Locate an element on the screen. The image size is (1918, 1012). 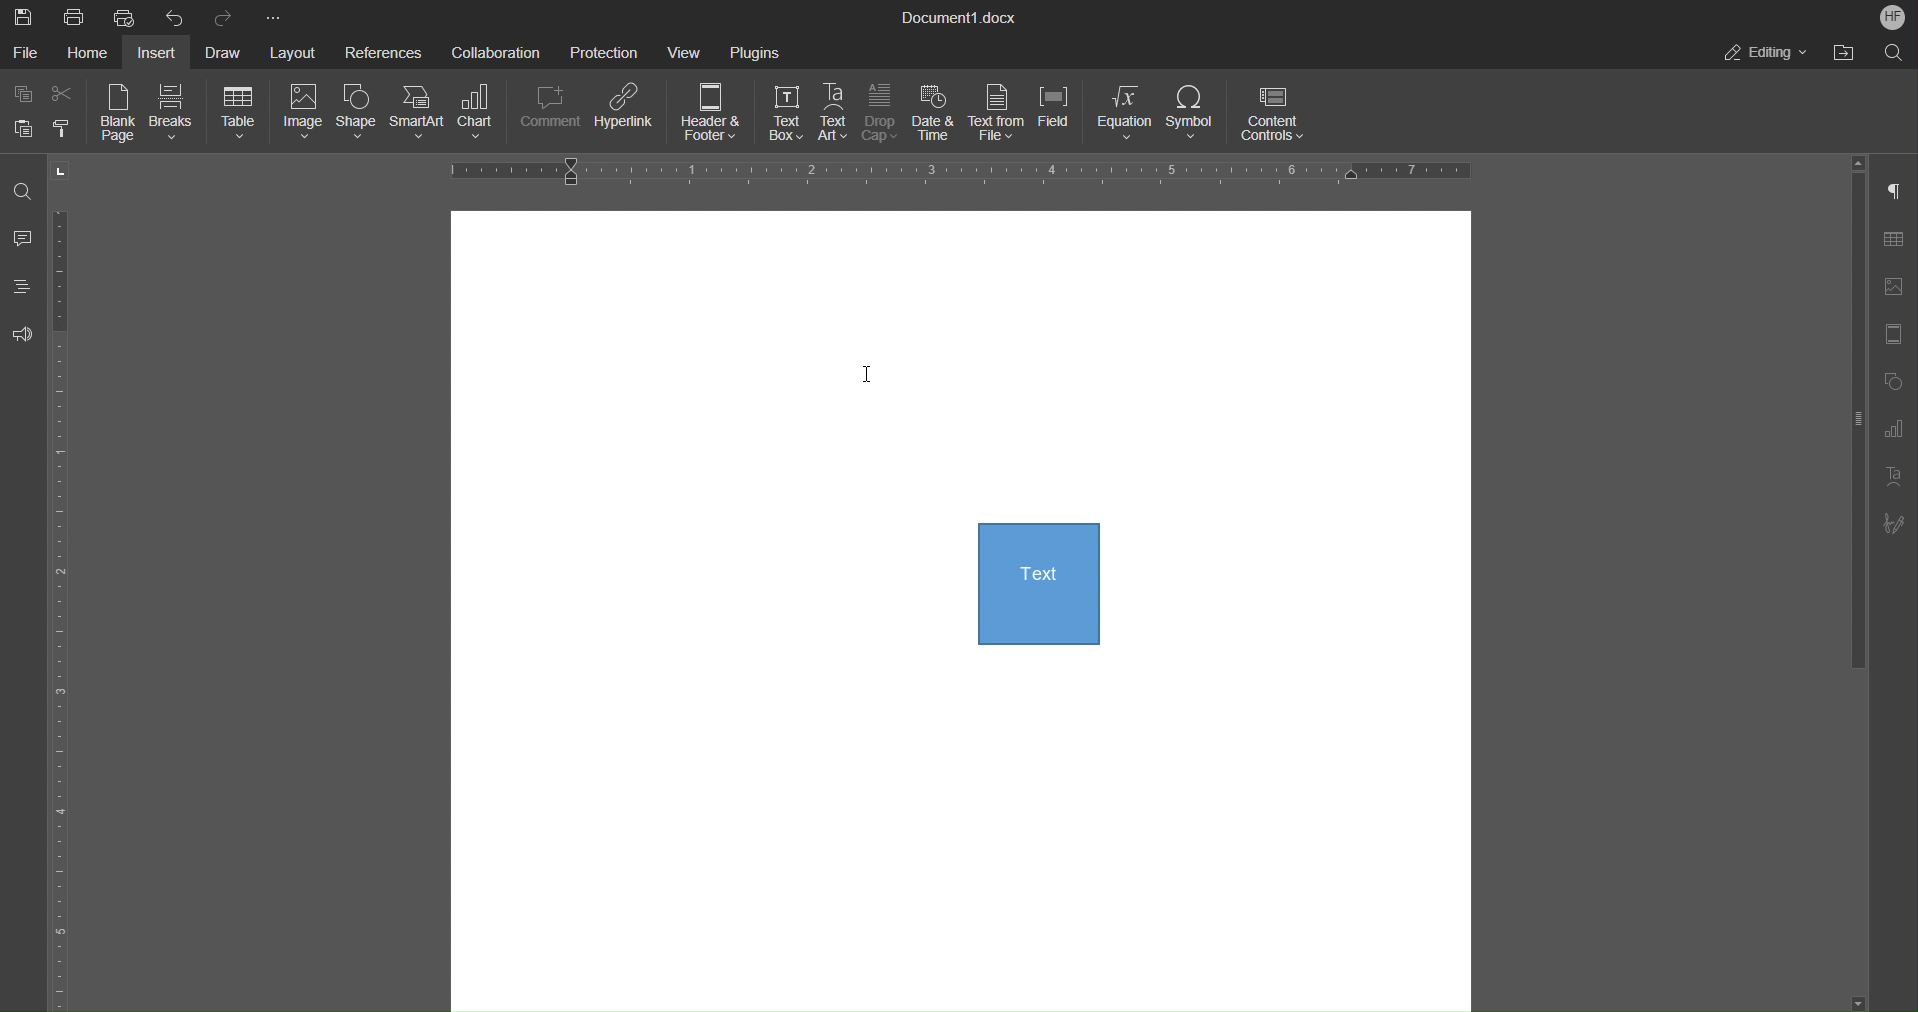
Editing is located at coordinates (1767, 53).